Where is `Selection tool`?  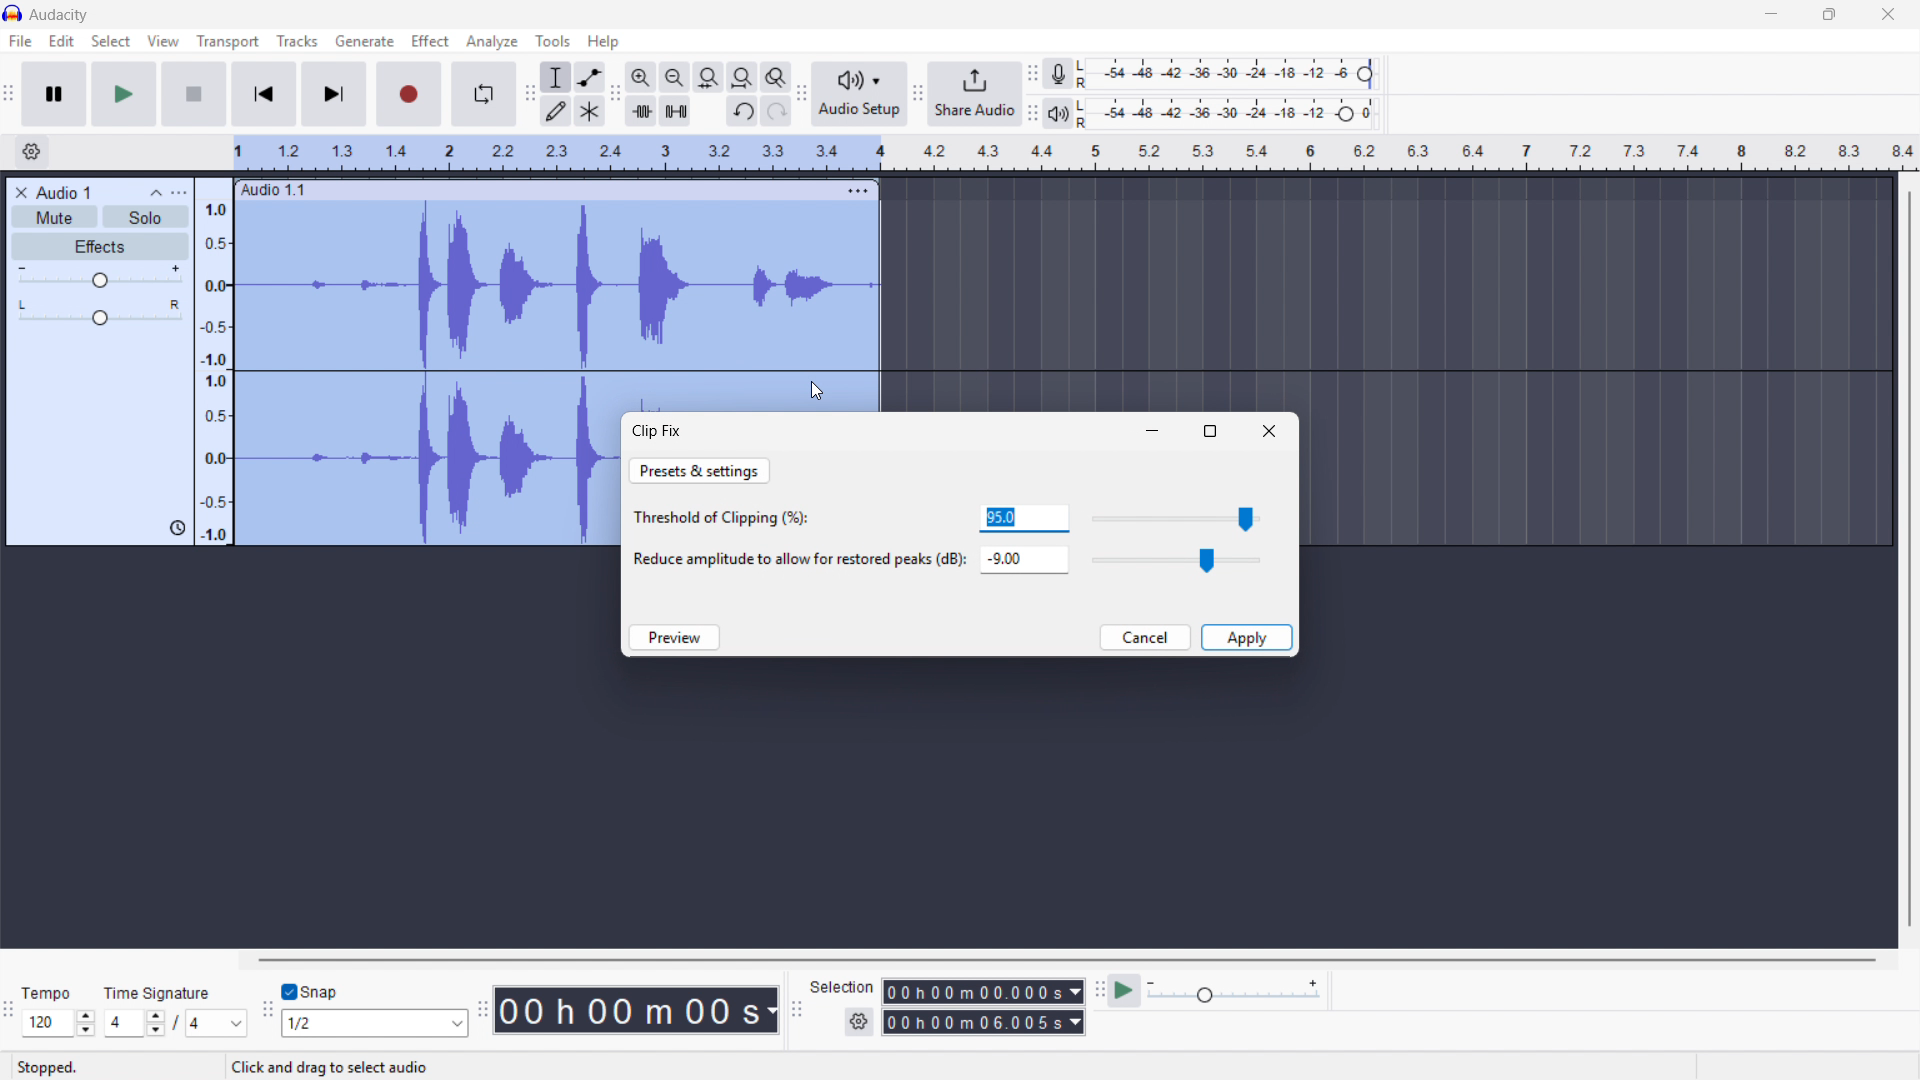 Selection tool is located at coordinates (557, 77).